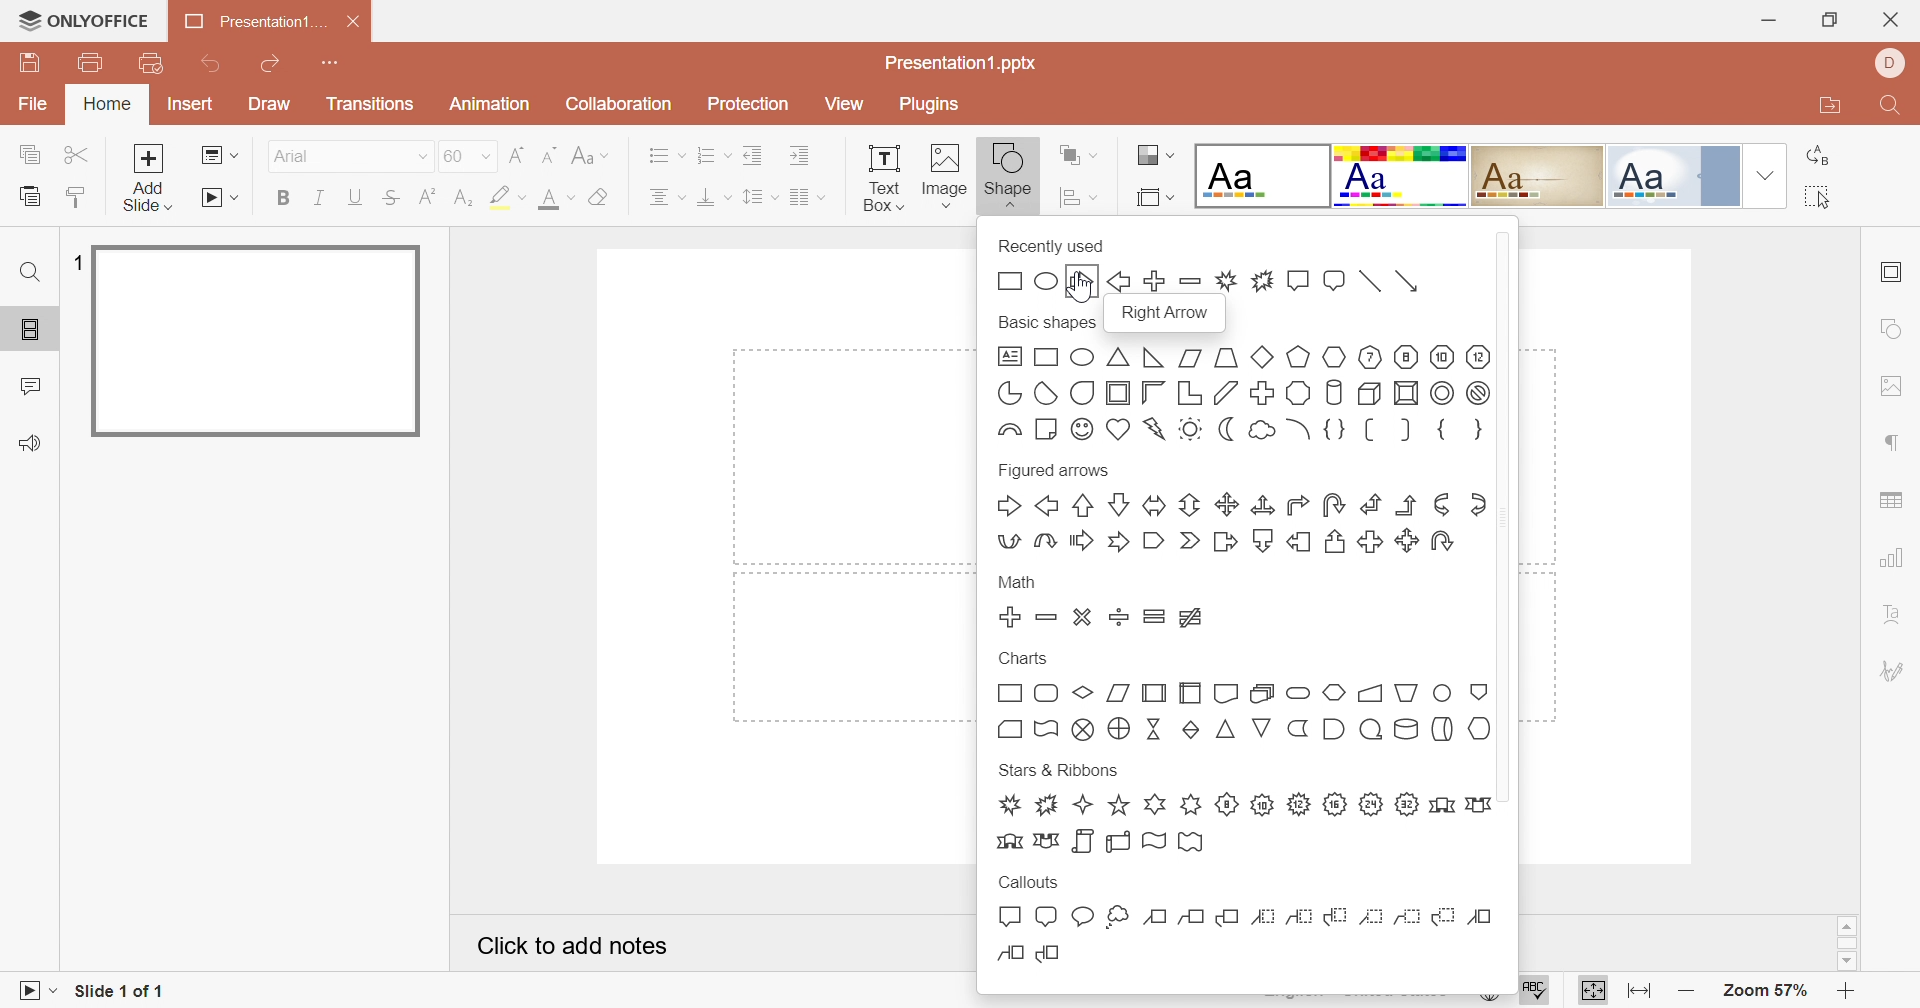 The image size is (1920, 1008). I want to click on Customize Quick Access Toolbar, so click(331, 60).